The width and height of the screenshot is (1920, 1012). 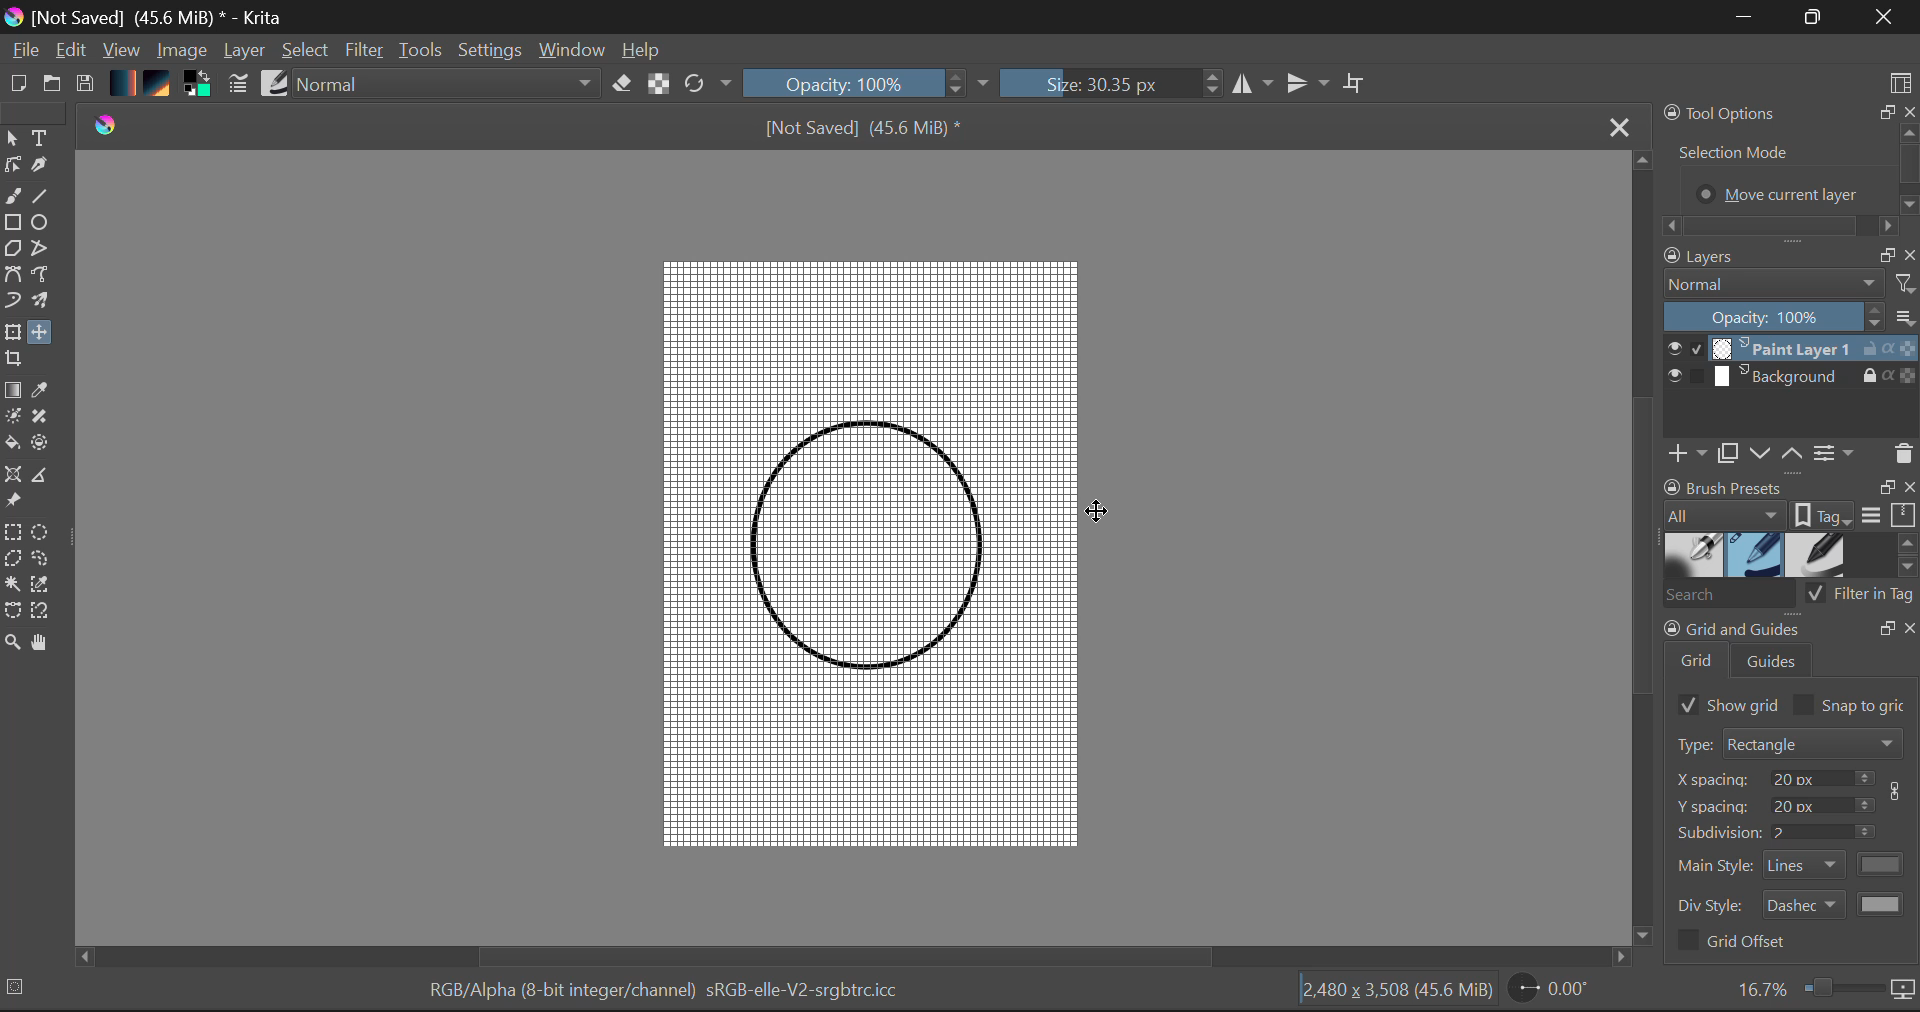 What do you see at coordinates (72, 51) in the screenshot?
I see `Edit` at bounding box center [72, 51].